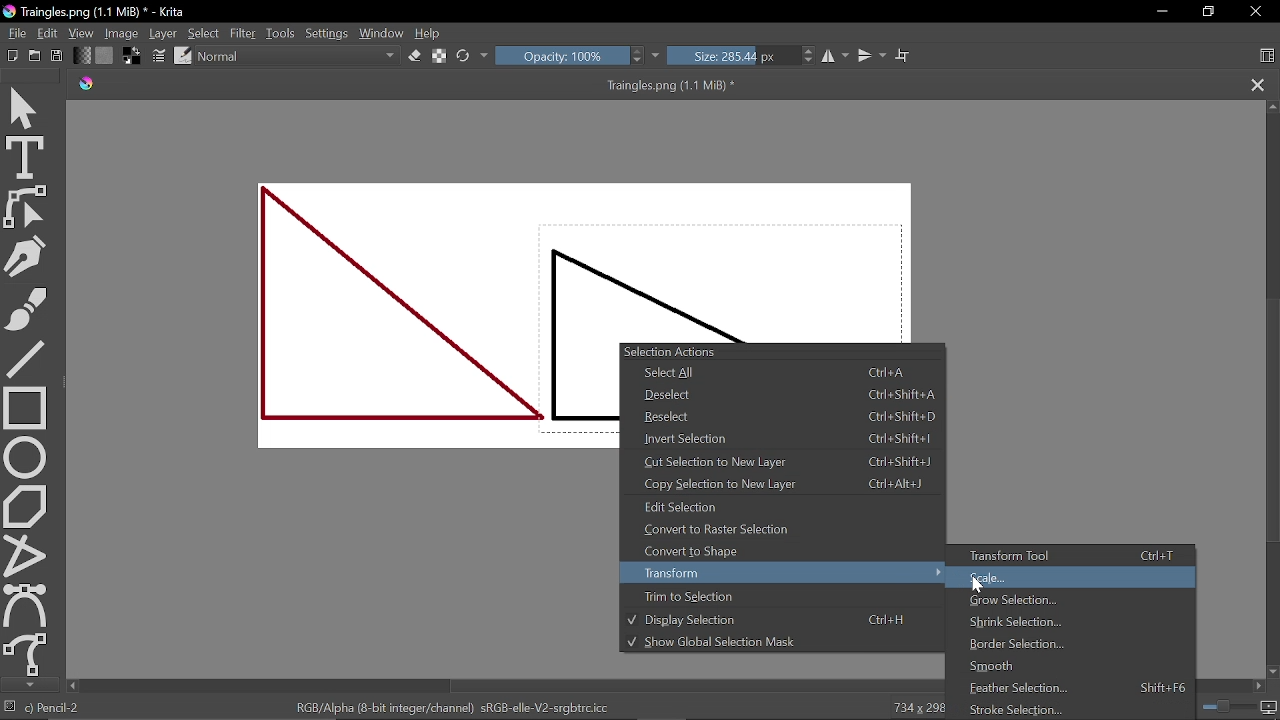 The width and height of the screenshot is (1280, 720). What do you see at coordinates (106, 56) in the screenshot?
I see `Pattern fill` at bounding box center [106, 56].